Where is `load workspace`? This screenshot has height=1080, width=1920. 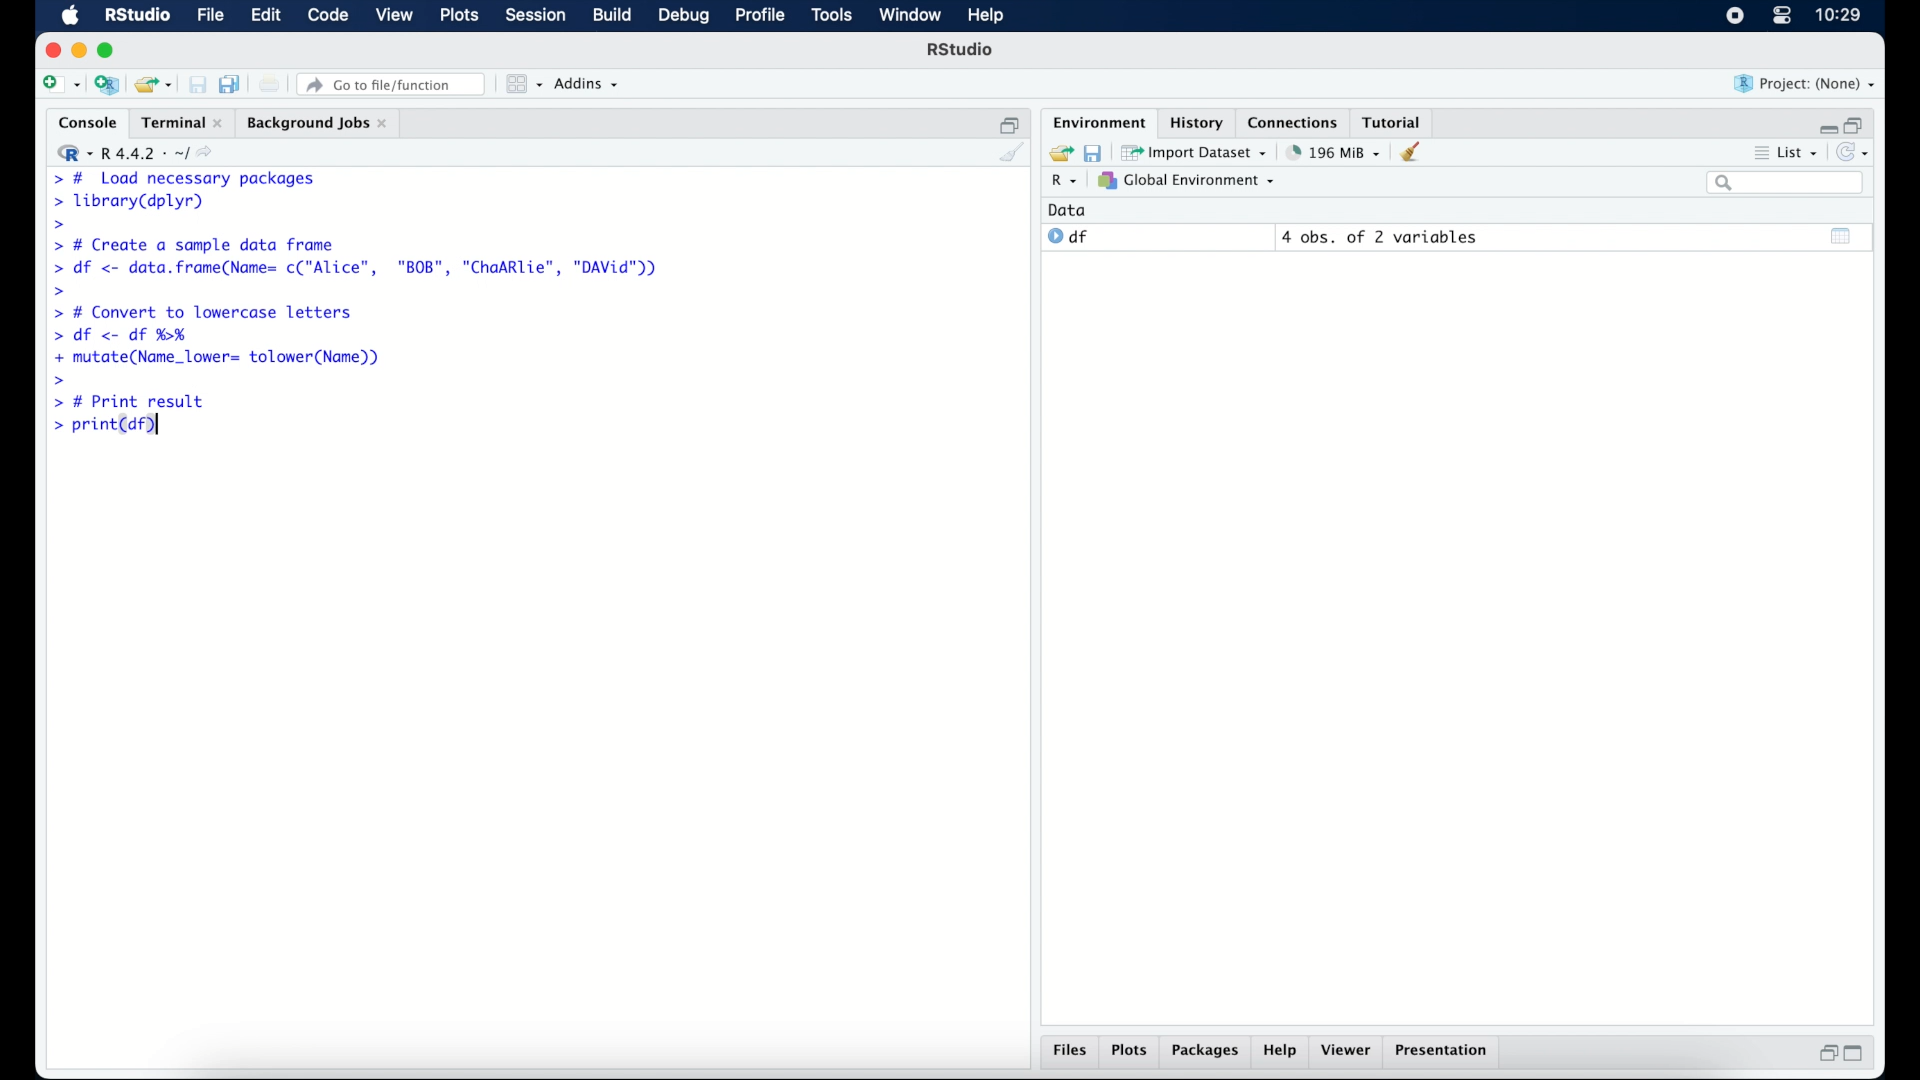
load workspace is located at coordinates (1058, 151).